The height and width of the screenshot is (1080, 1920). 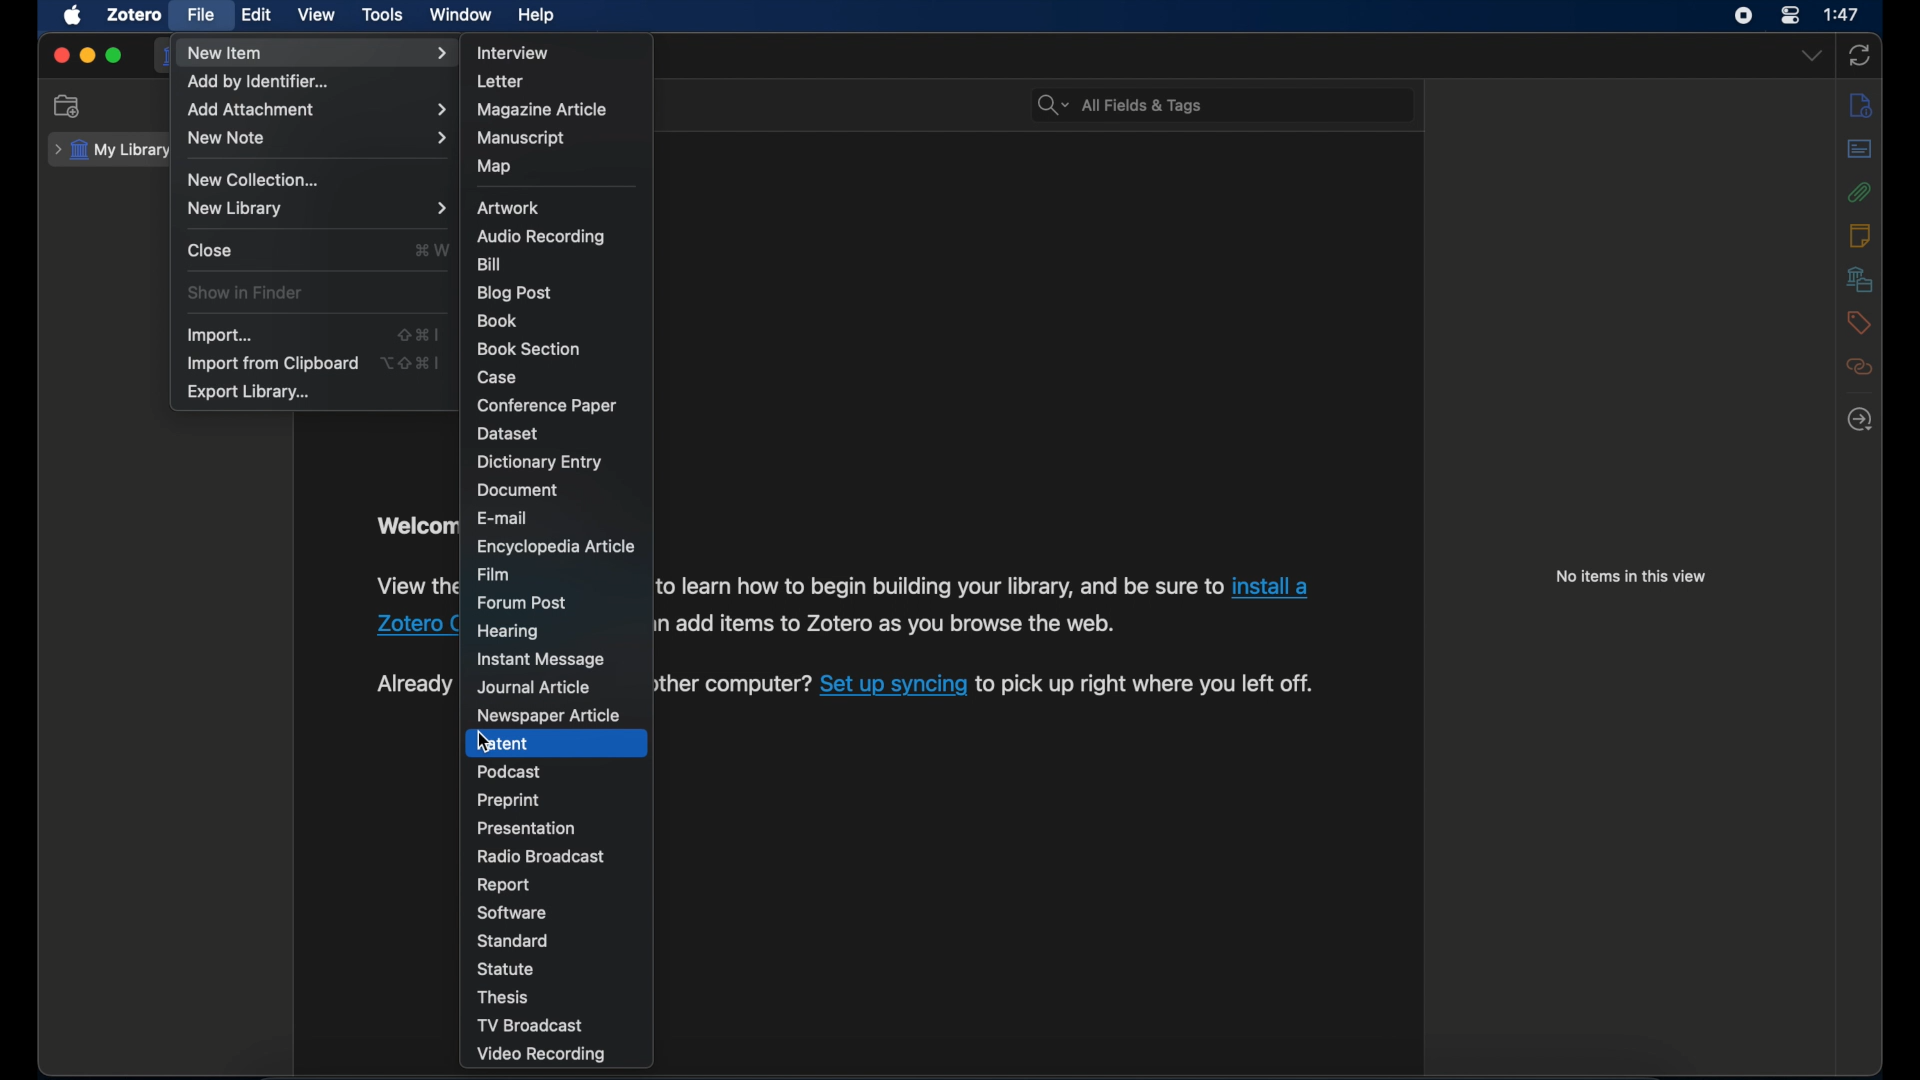 What do you see at coordinates (503, 742) in the screenshot?
I see `patent` at bounding box center [503, 742].